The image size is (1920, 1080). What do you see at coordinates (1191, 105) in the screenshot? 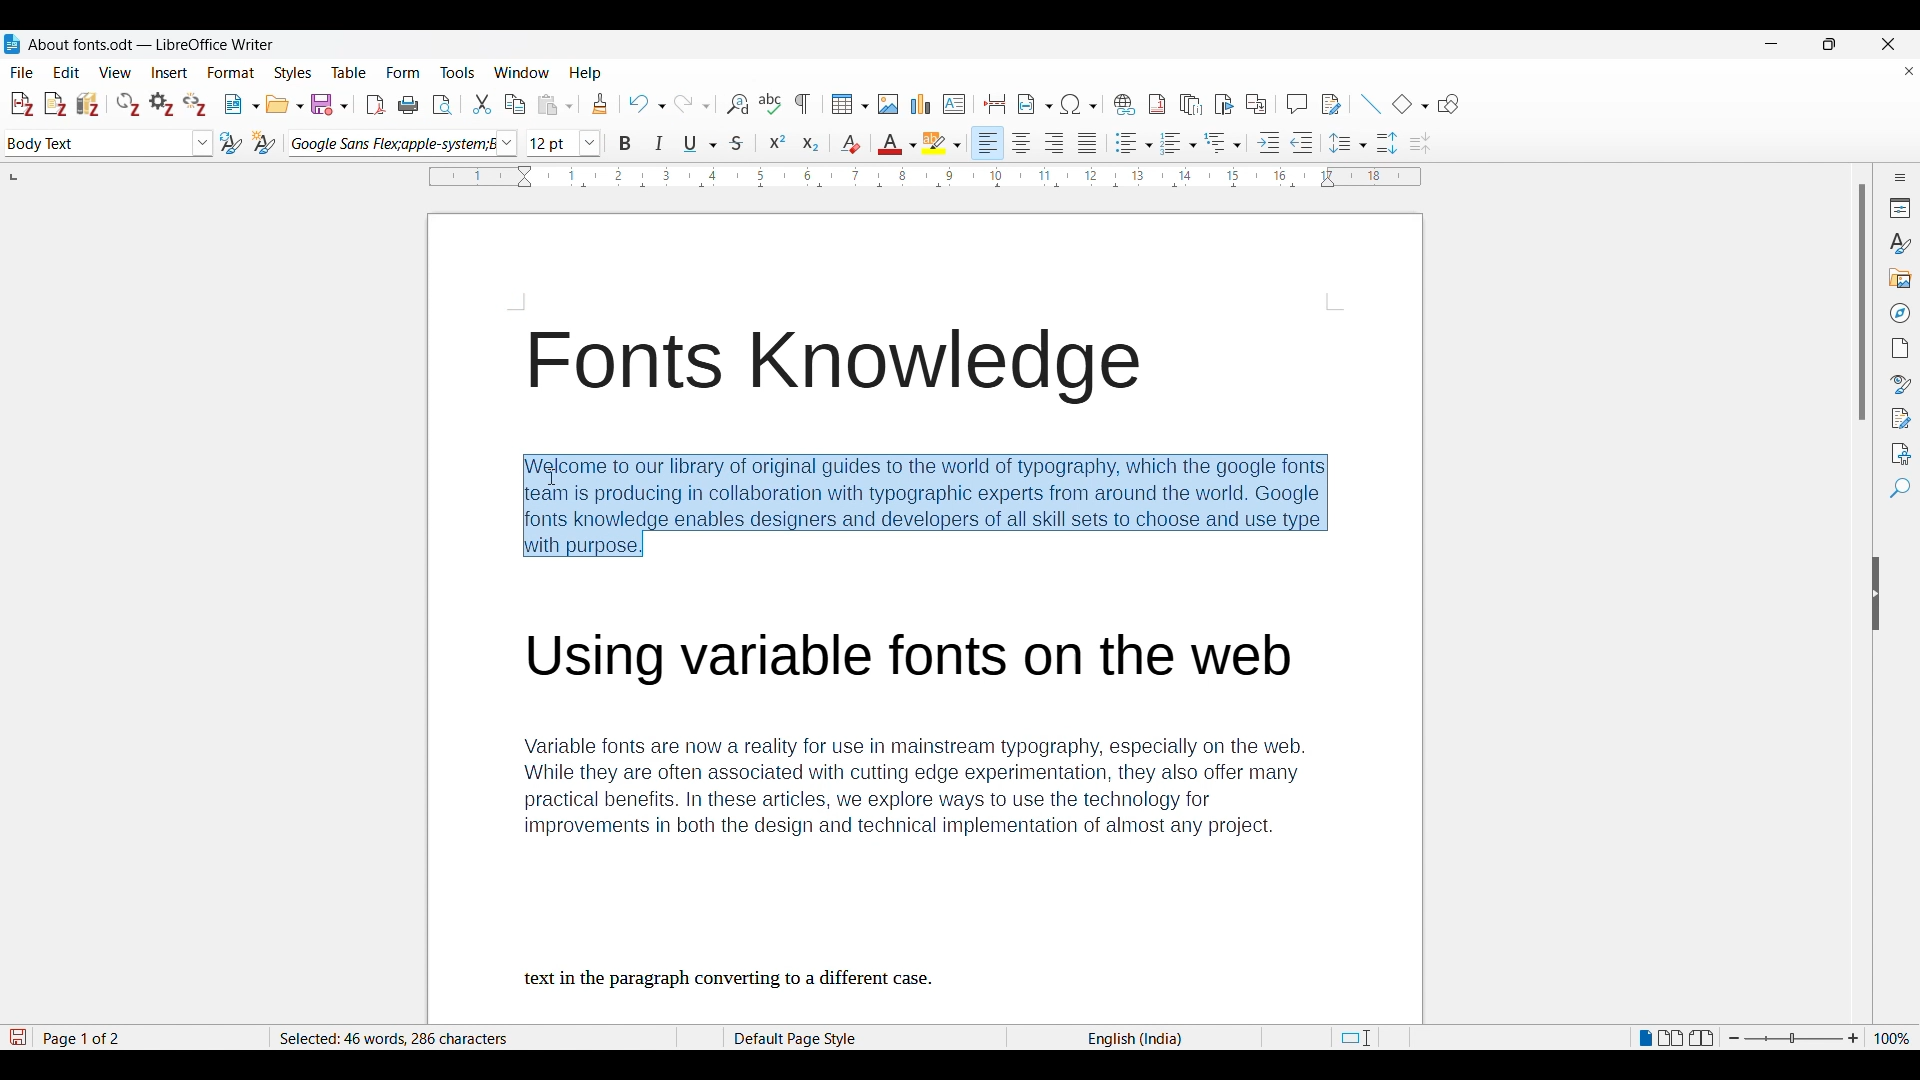
I see `Insert endnote` at bounding box center [1191, 105].